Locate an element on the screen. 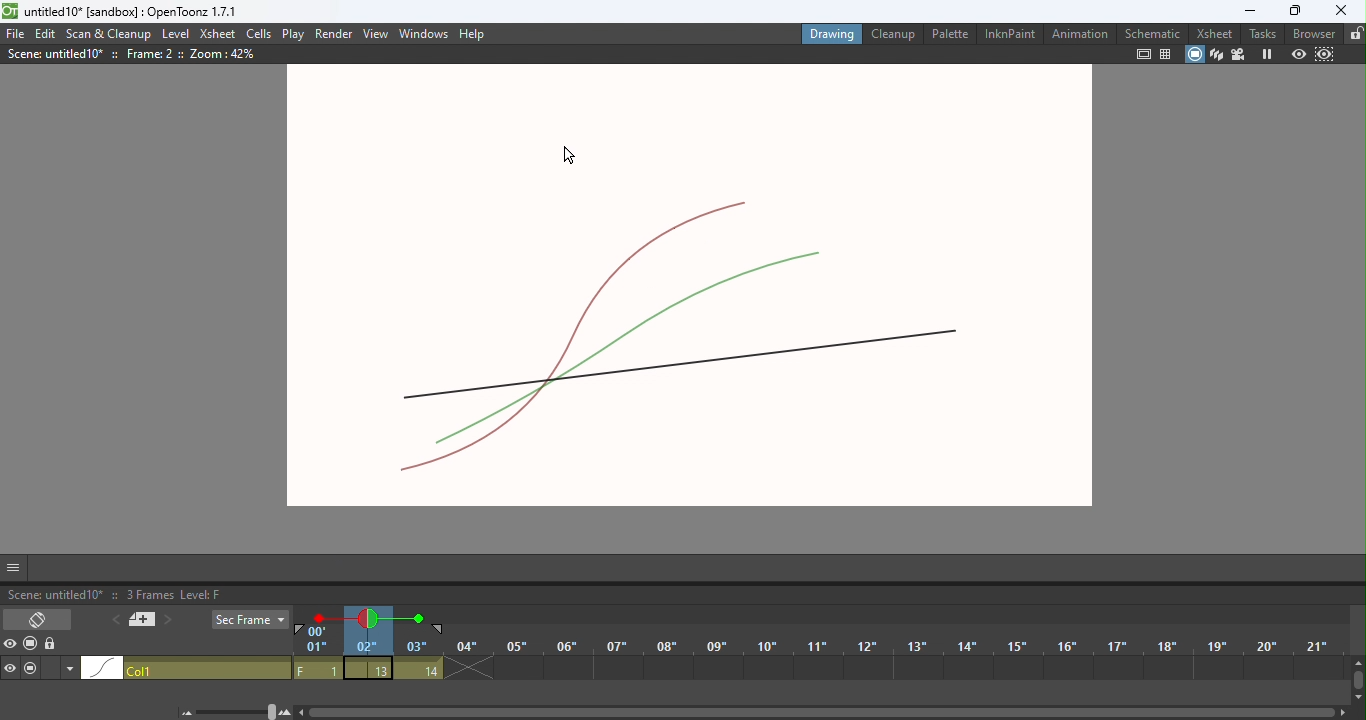  Drawing is located at coordinates (831, 33).